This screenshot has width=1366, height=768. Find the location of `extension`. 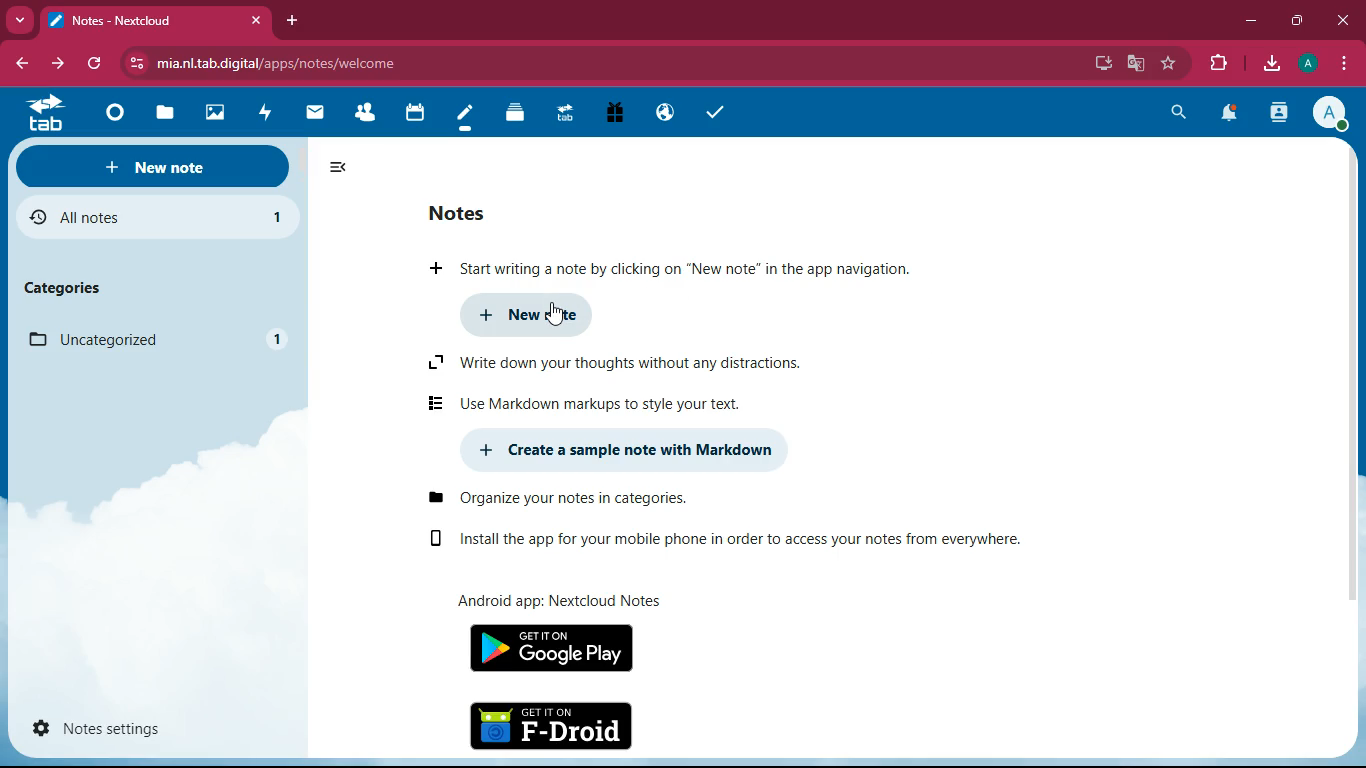

extension is located at coordinates (1218, 64).